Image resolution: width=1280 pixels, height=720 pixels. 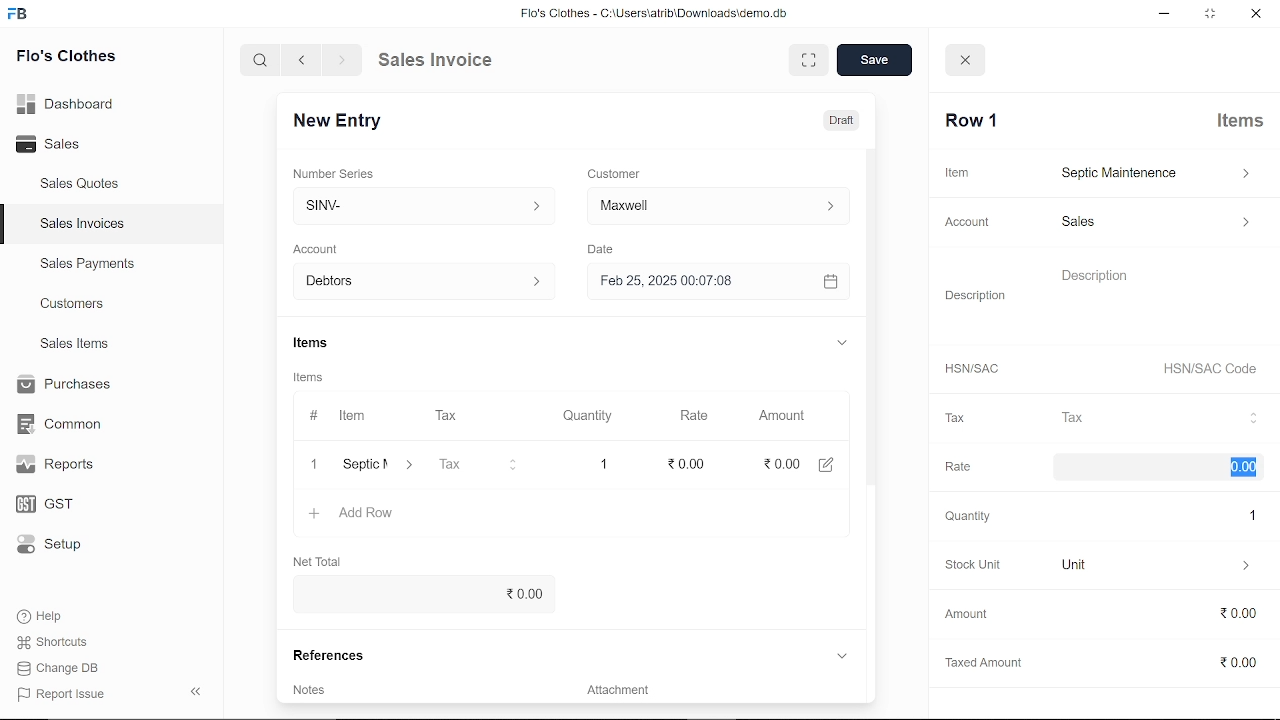 What do you see at coordinates (82, 224) in the screenshot?
I see `Sales Invoices` at bounding box center [82, 224].